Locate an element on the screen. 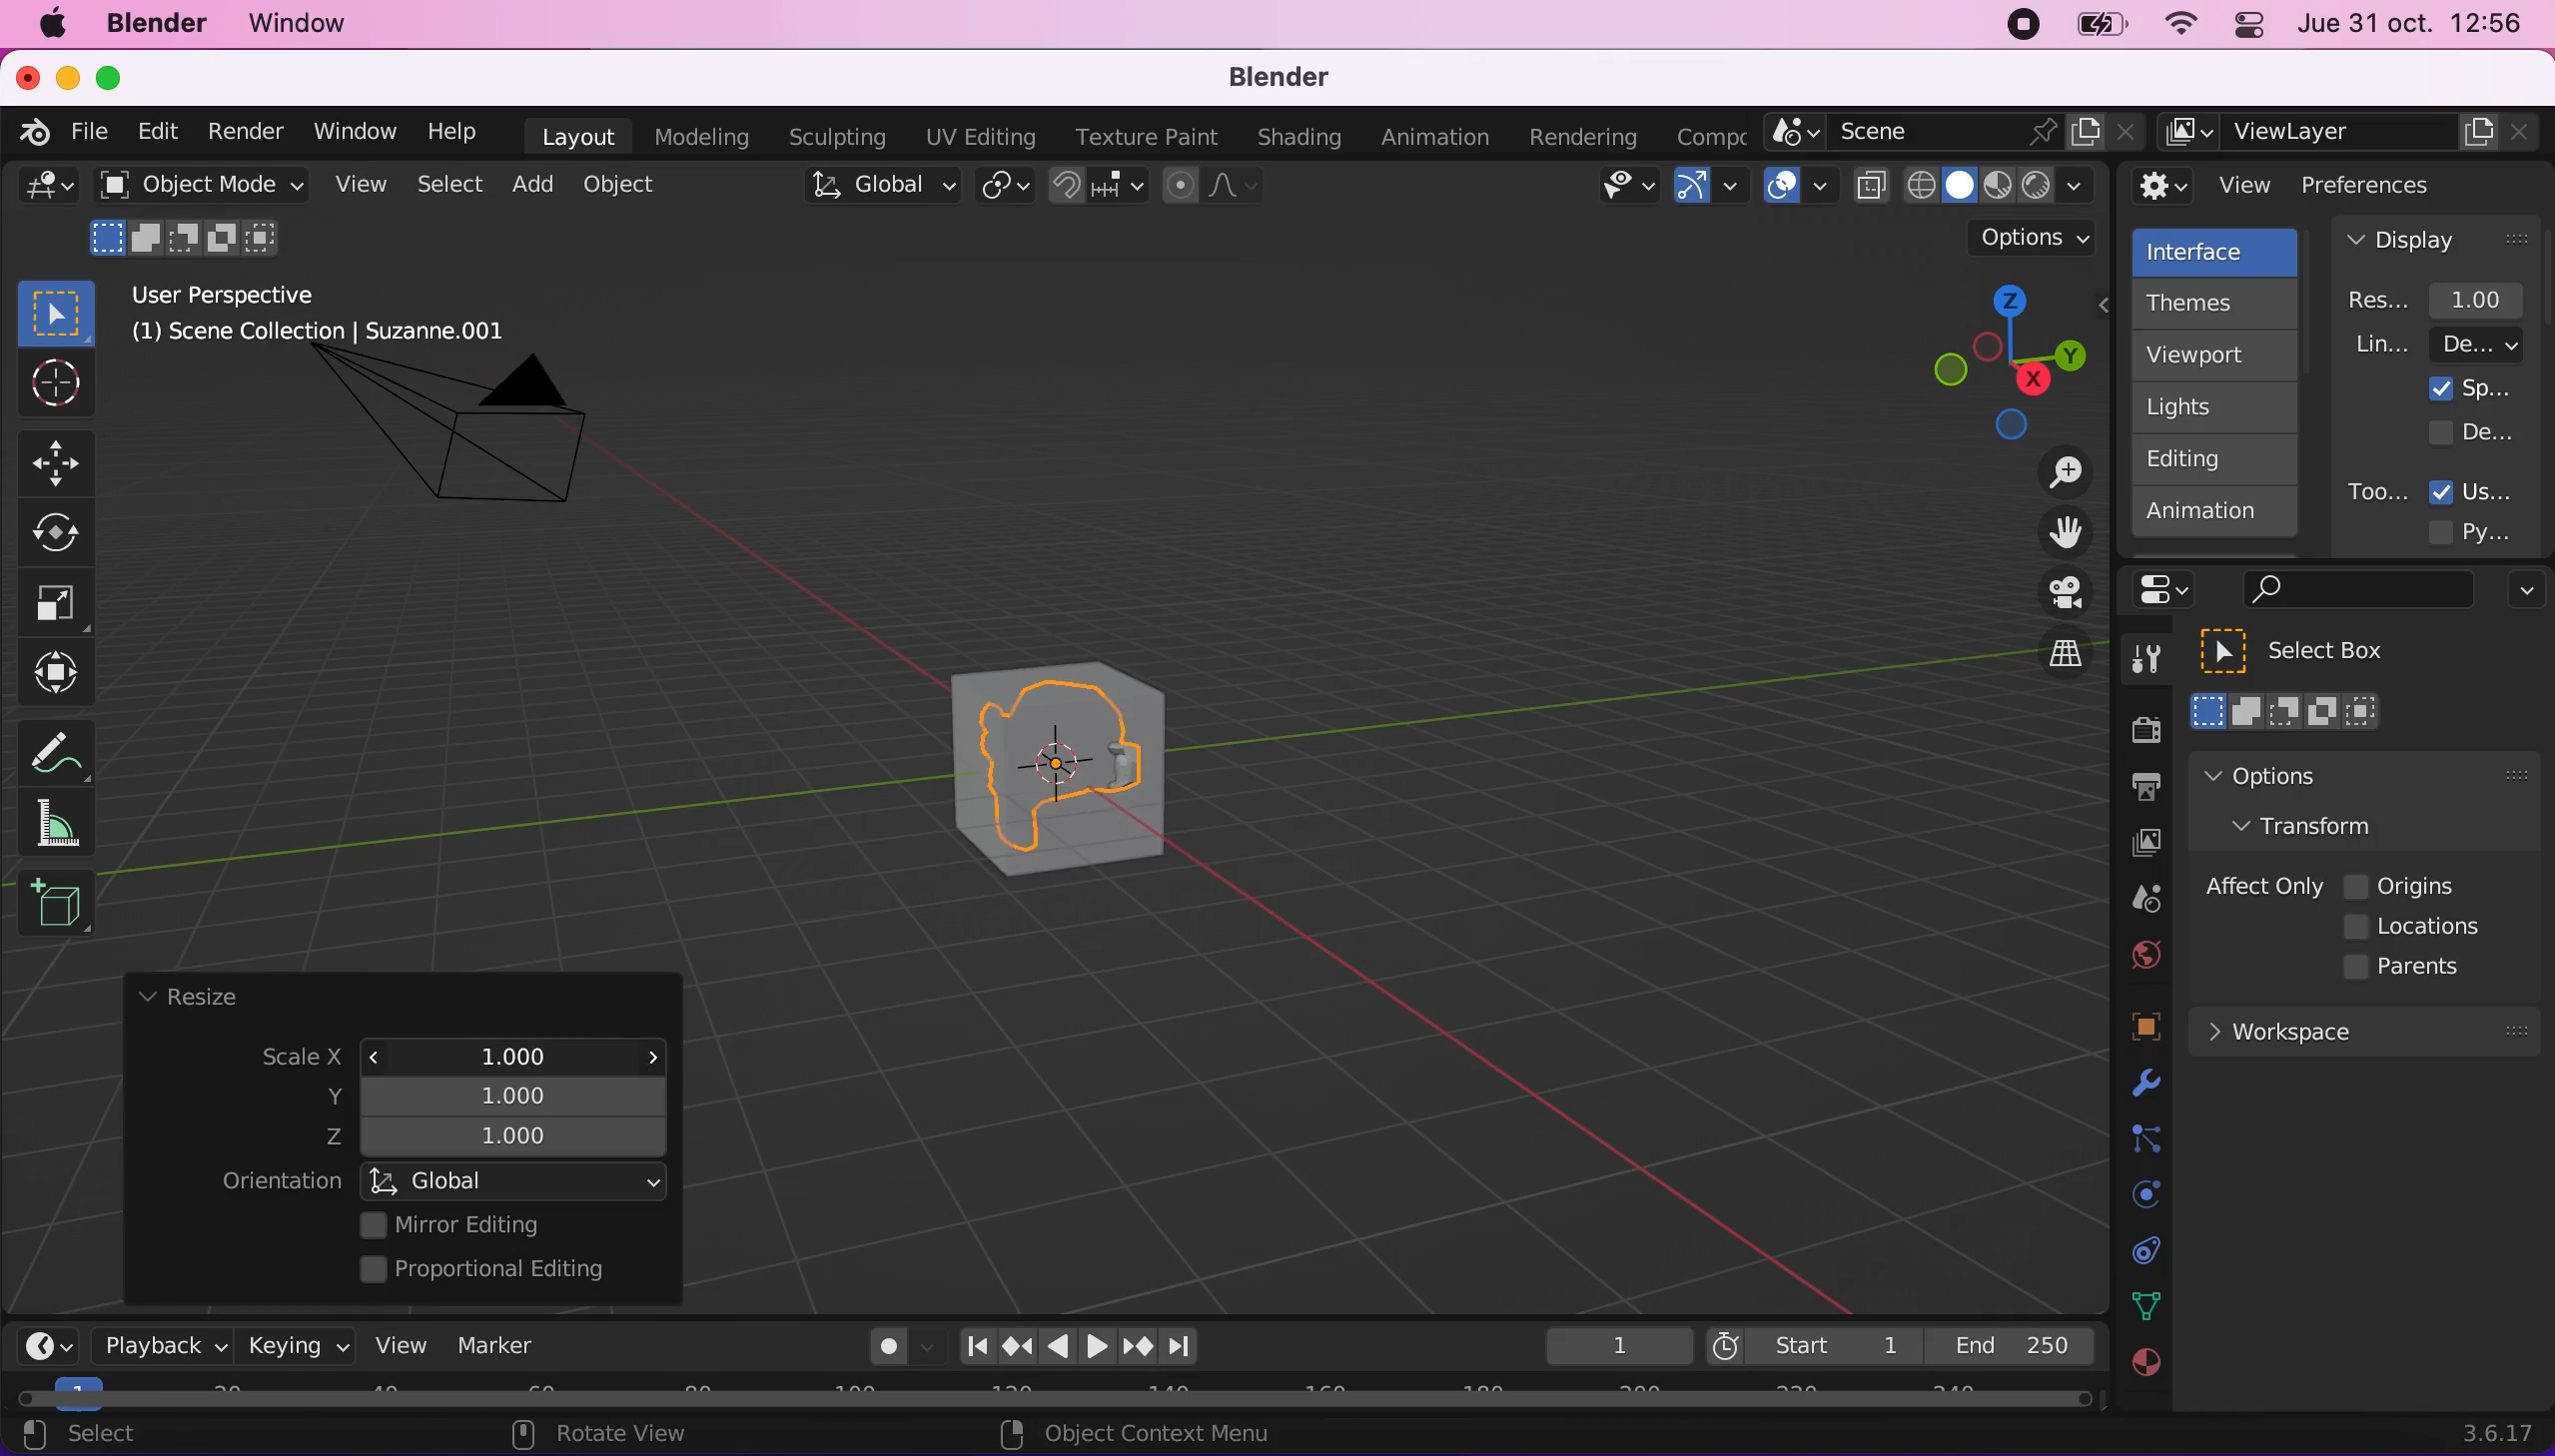 This screenshot has height=1456, width=2555. select is located at coordinates (448, 186).